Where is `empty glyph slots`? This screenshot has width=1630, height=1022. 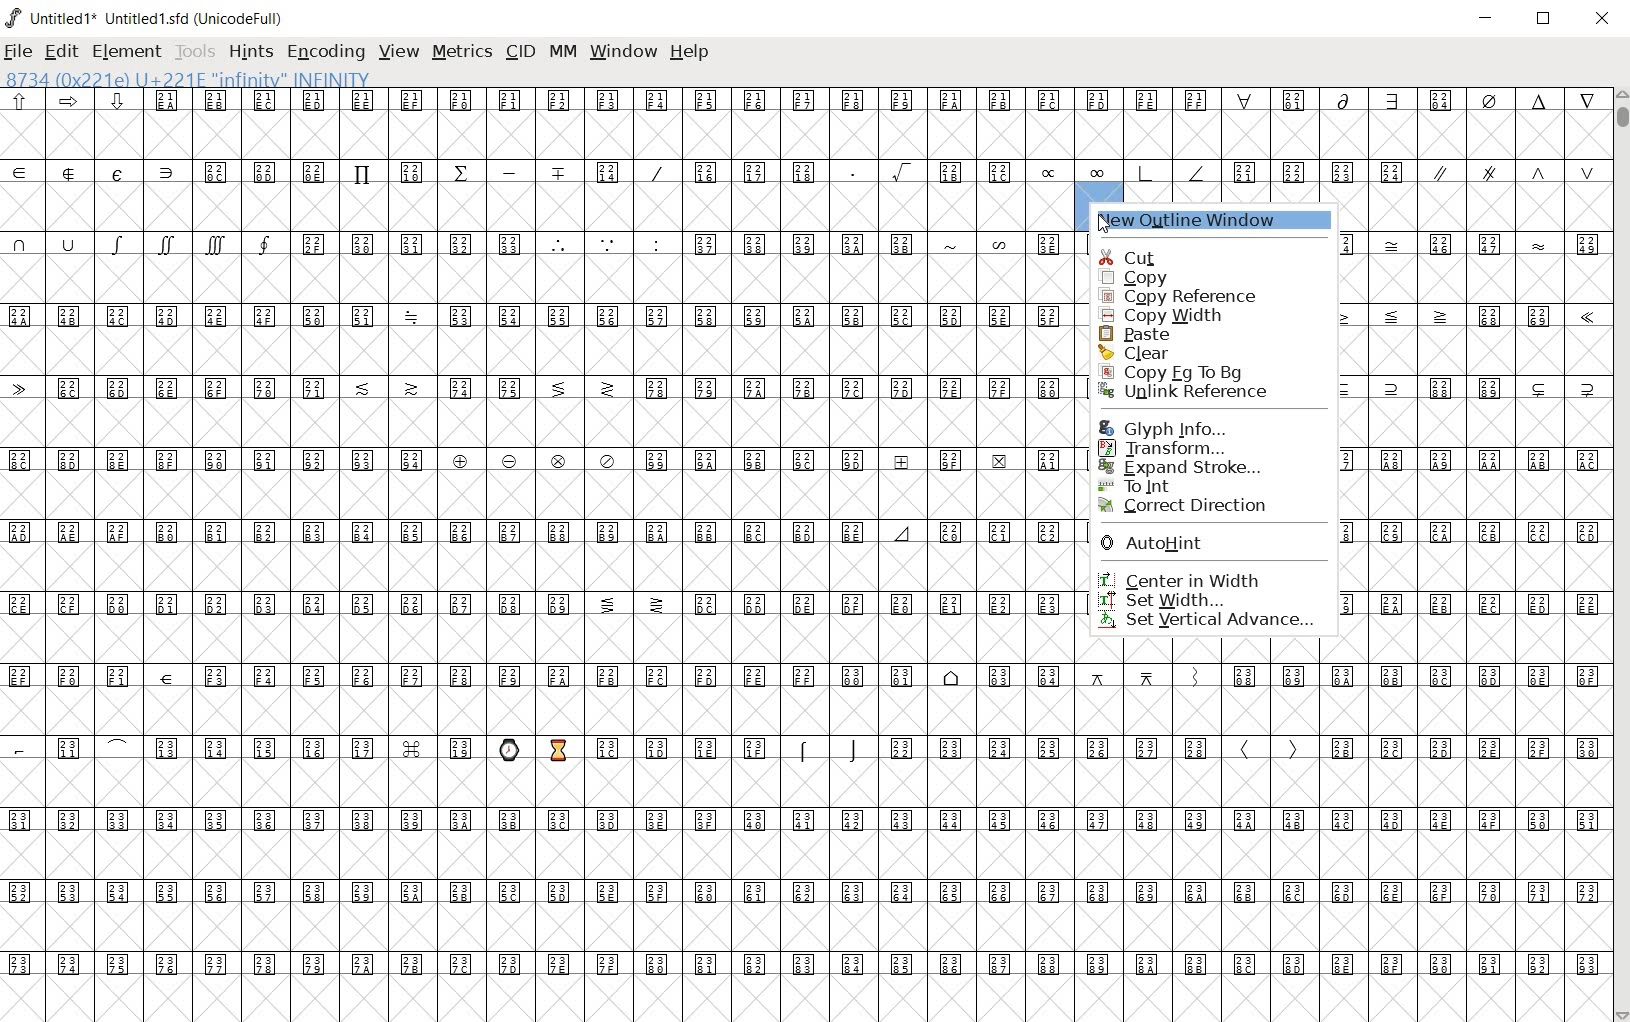
empty glyph slots is located at coordinates (547, 279).